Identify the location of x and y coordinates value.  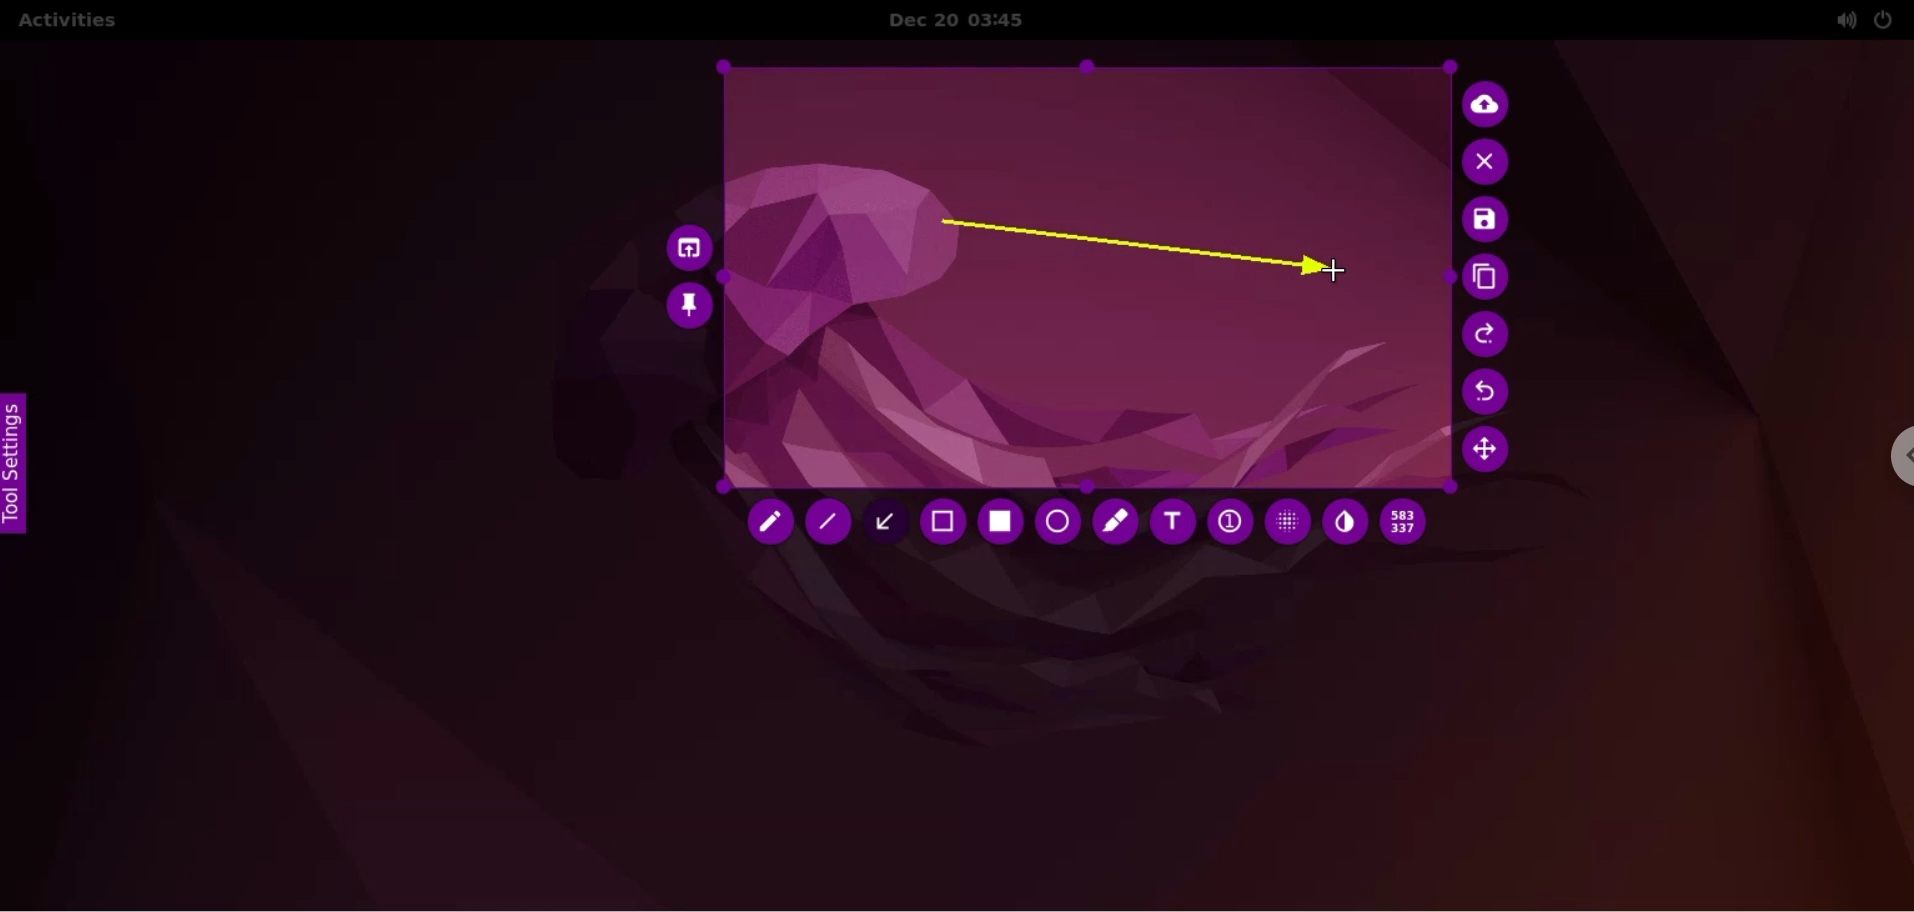
(1410, 522).